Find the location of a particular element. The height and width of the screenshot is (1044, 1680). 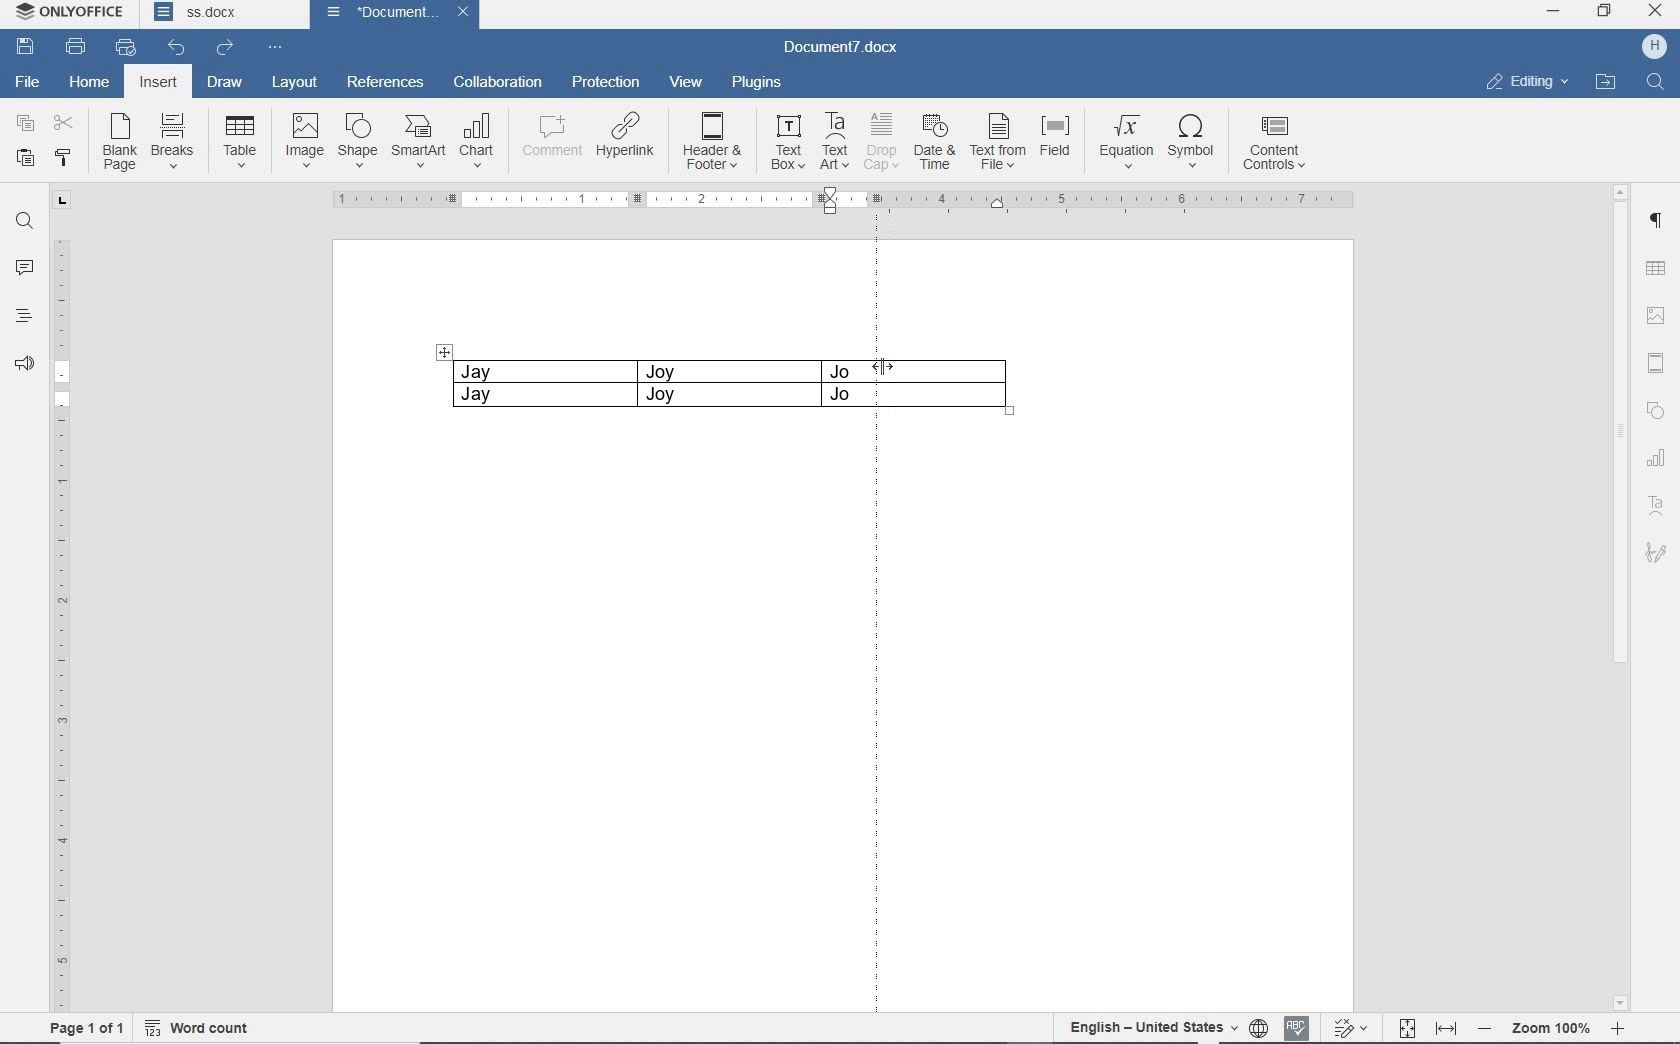

DROP CAP is located at coordinates (880, 140).